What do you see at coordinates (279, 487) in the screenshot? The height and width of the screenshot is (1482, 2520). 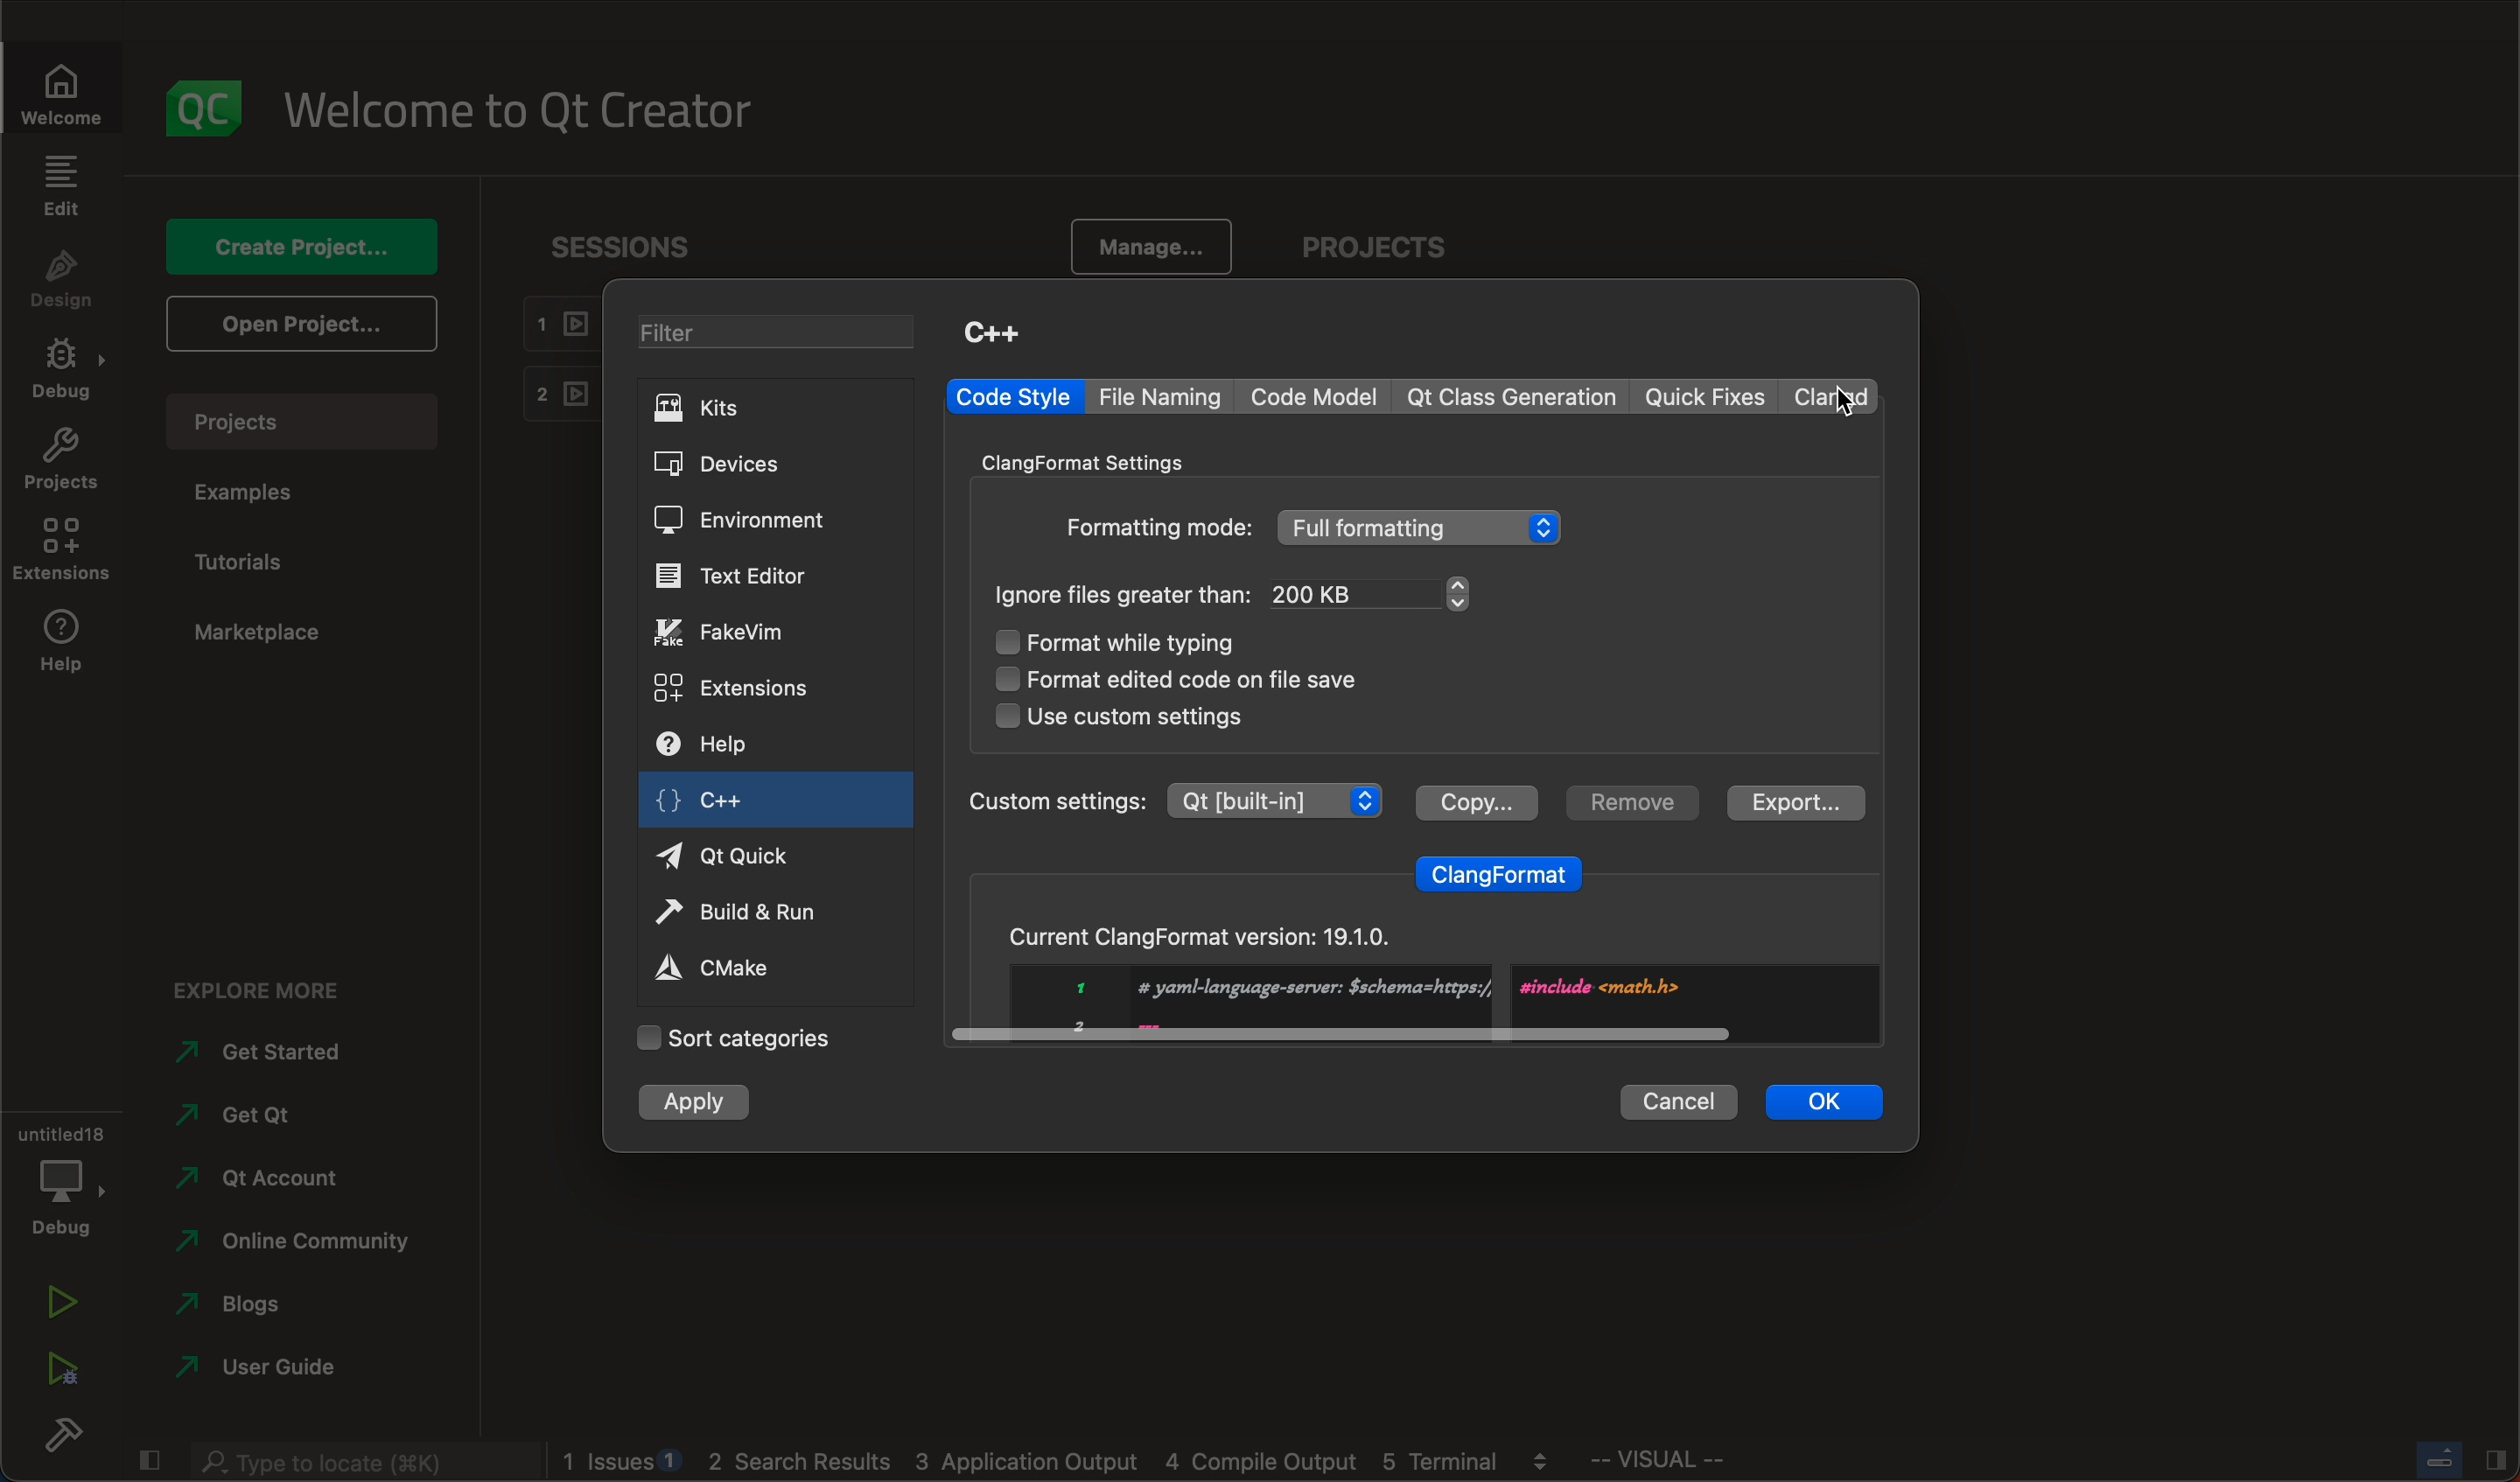 I see `examples` at bounding box center [279, 487].